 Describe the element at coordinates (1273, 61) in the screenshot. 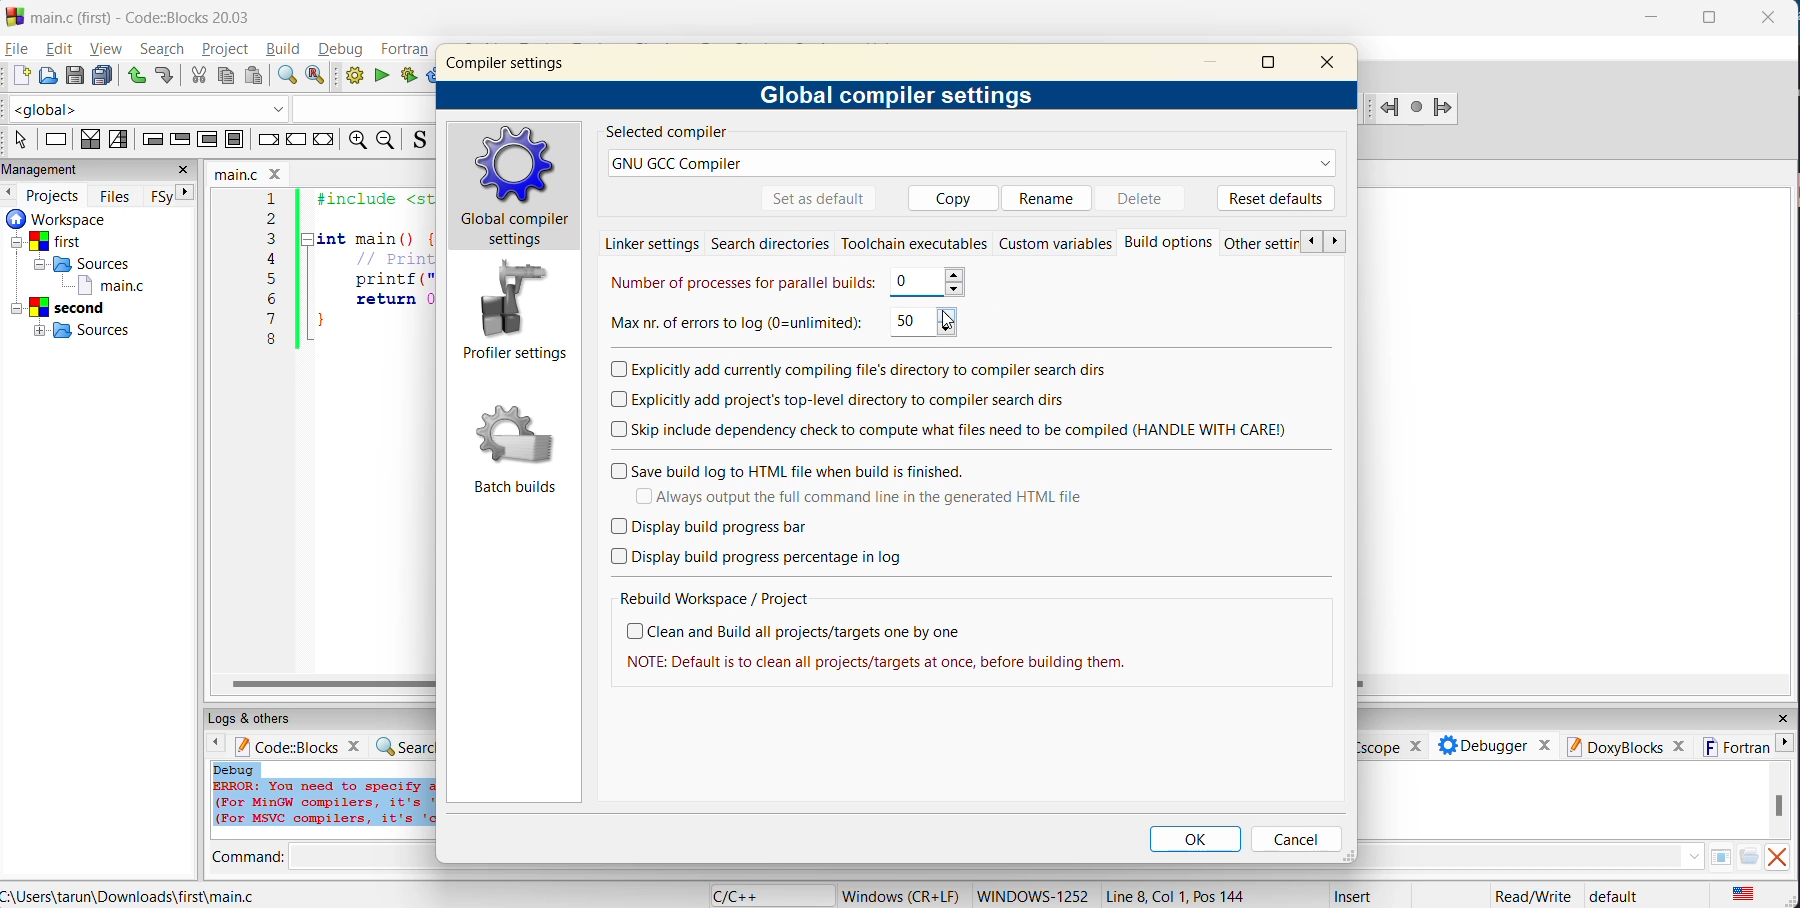

I see `maximize` at that location.